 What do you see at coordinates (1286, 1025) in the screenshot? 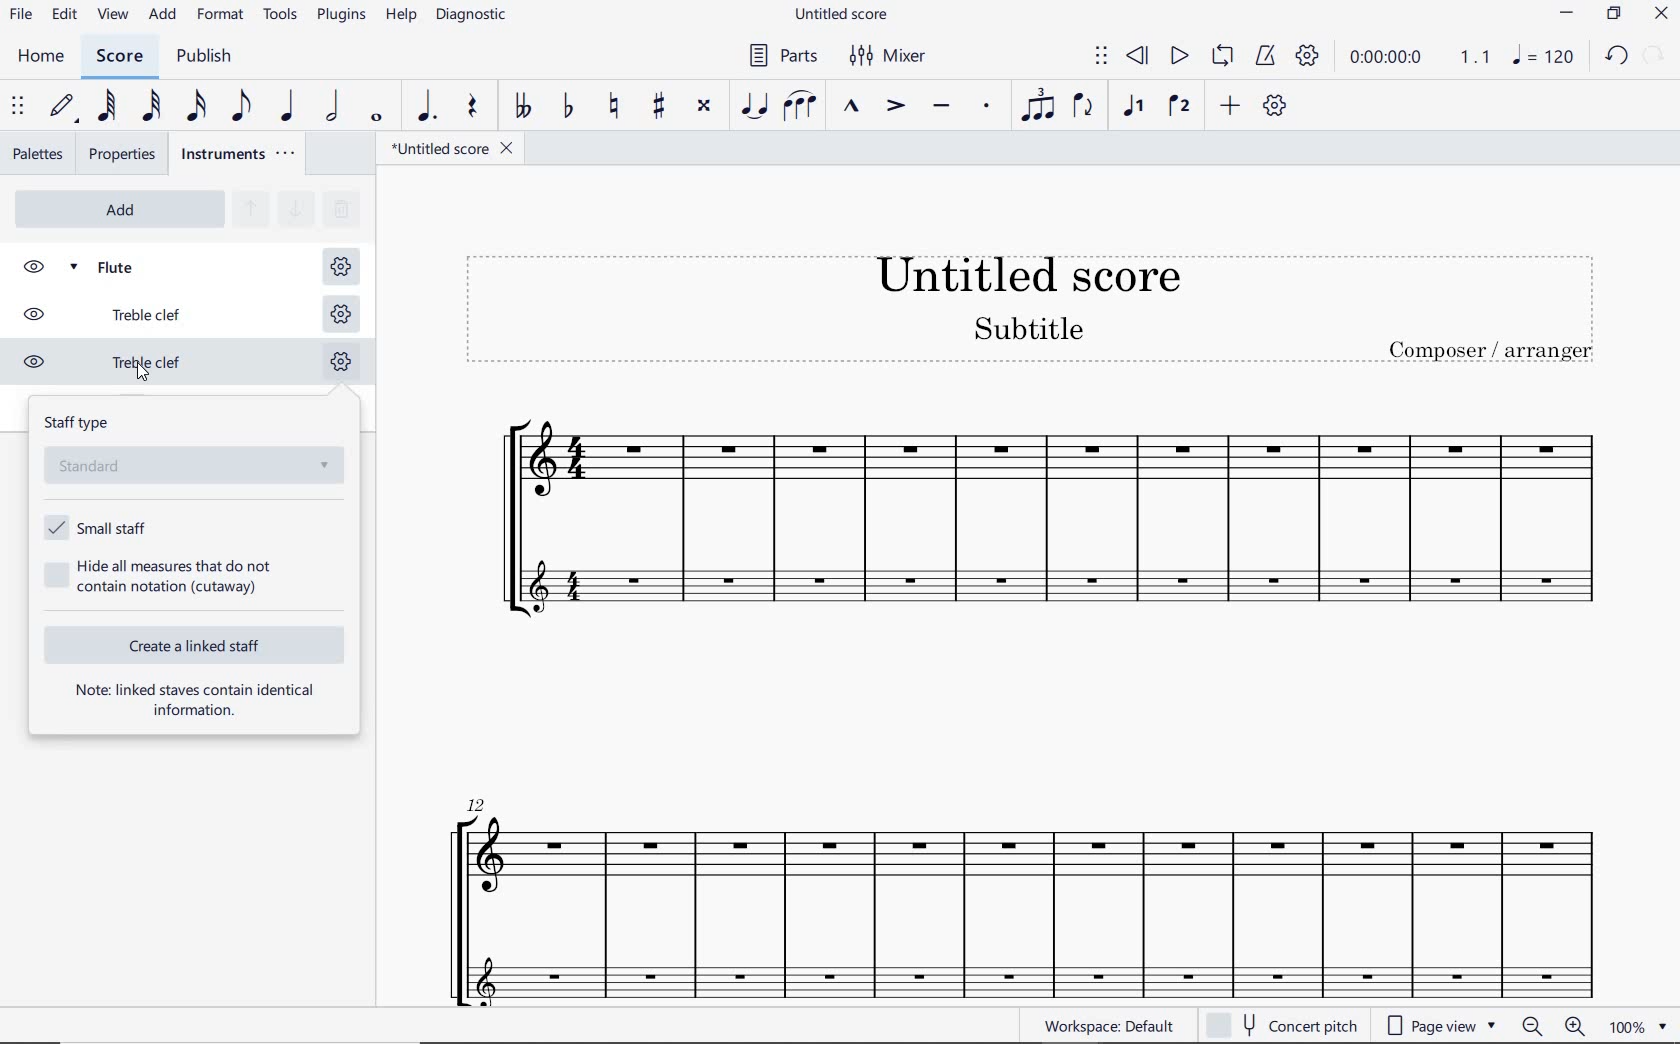
I see `concert pitch` at bounding box center [1286, 1025].